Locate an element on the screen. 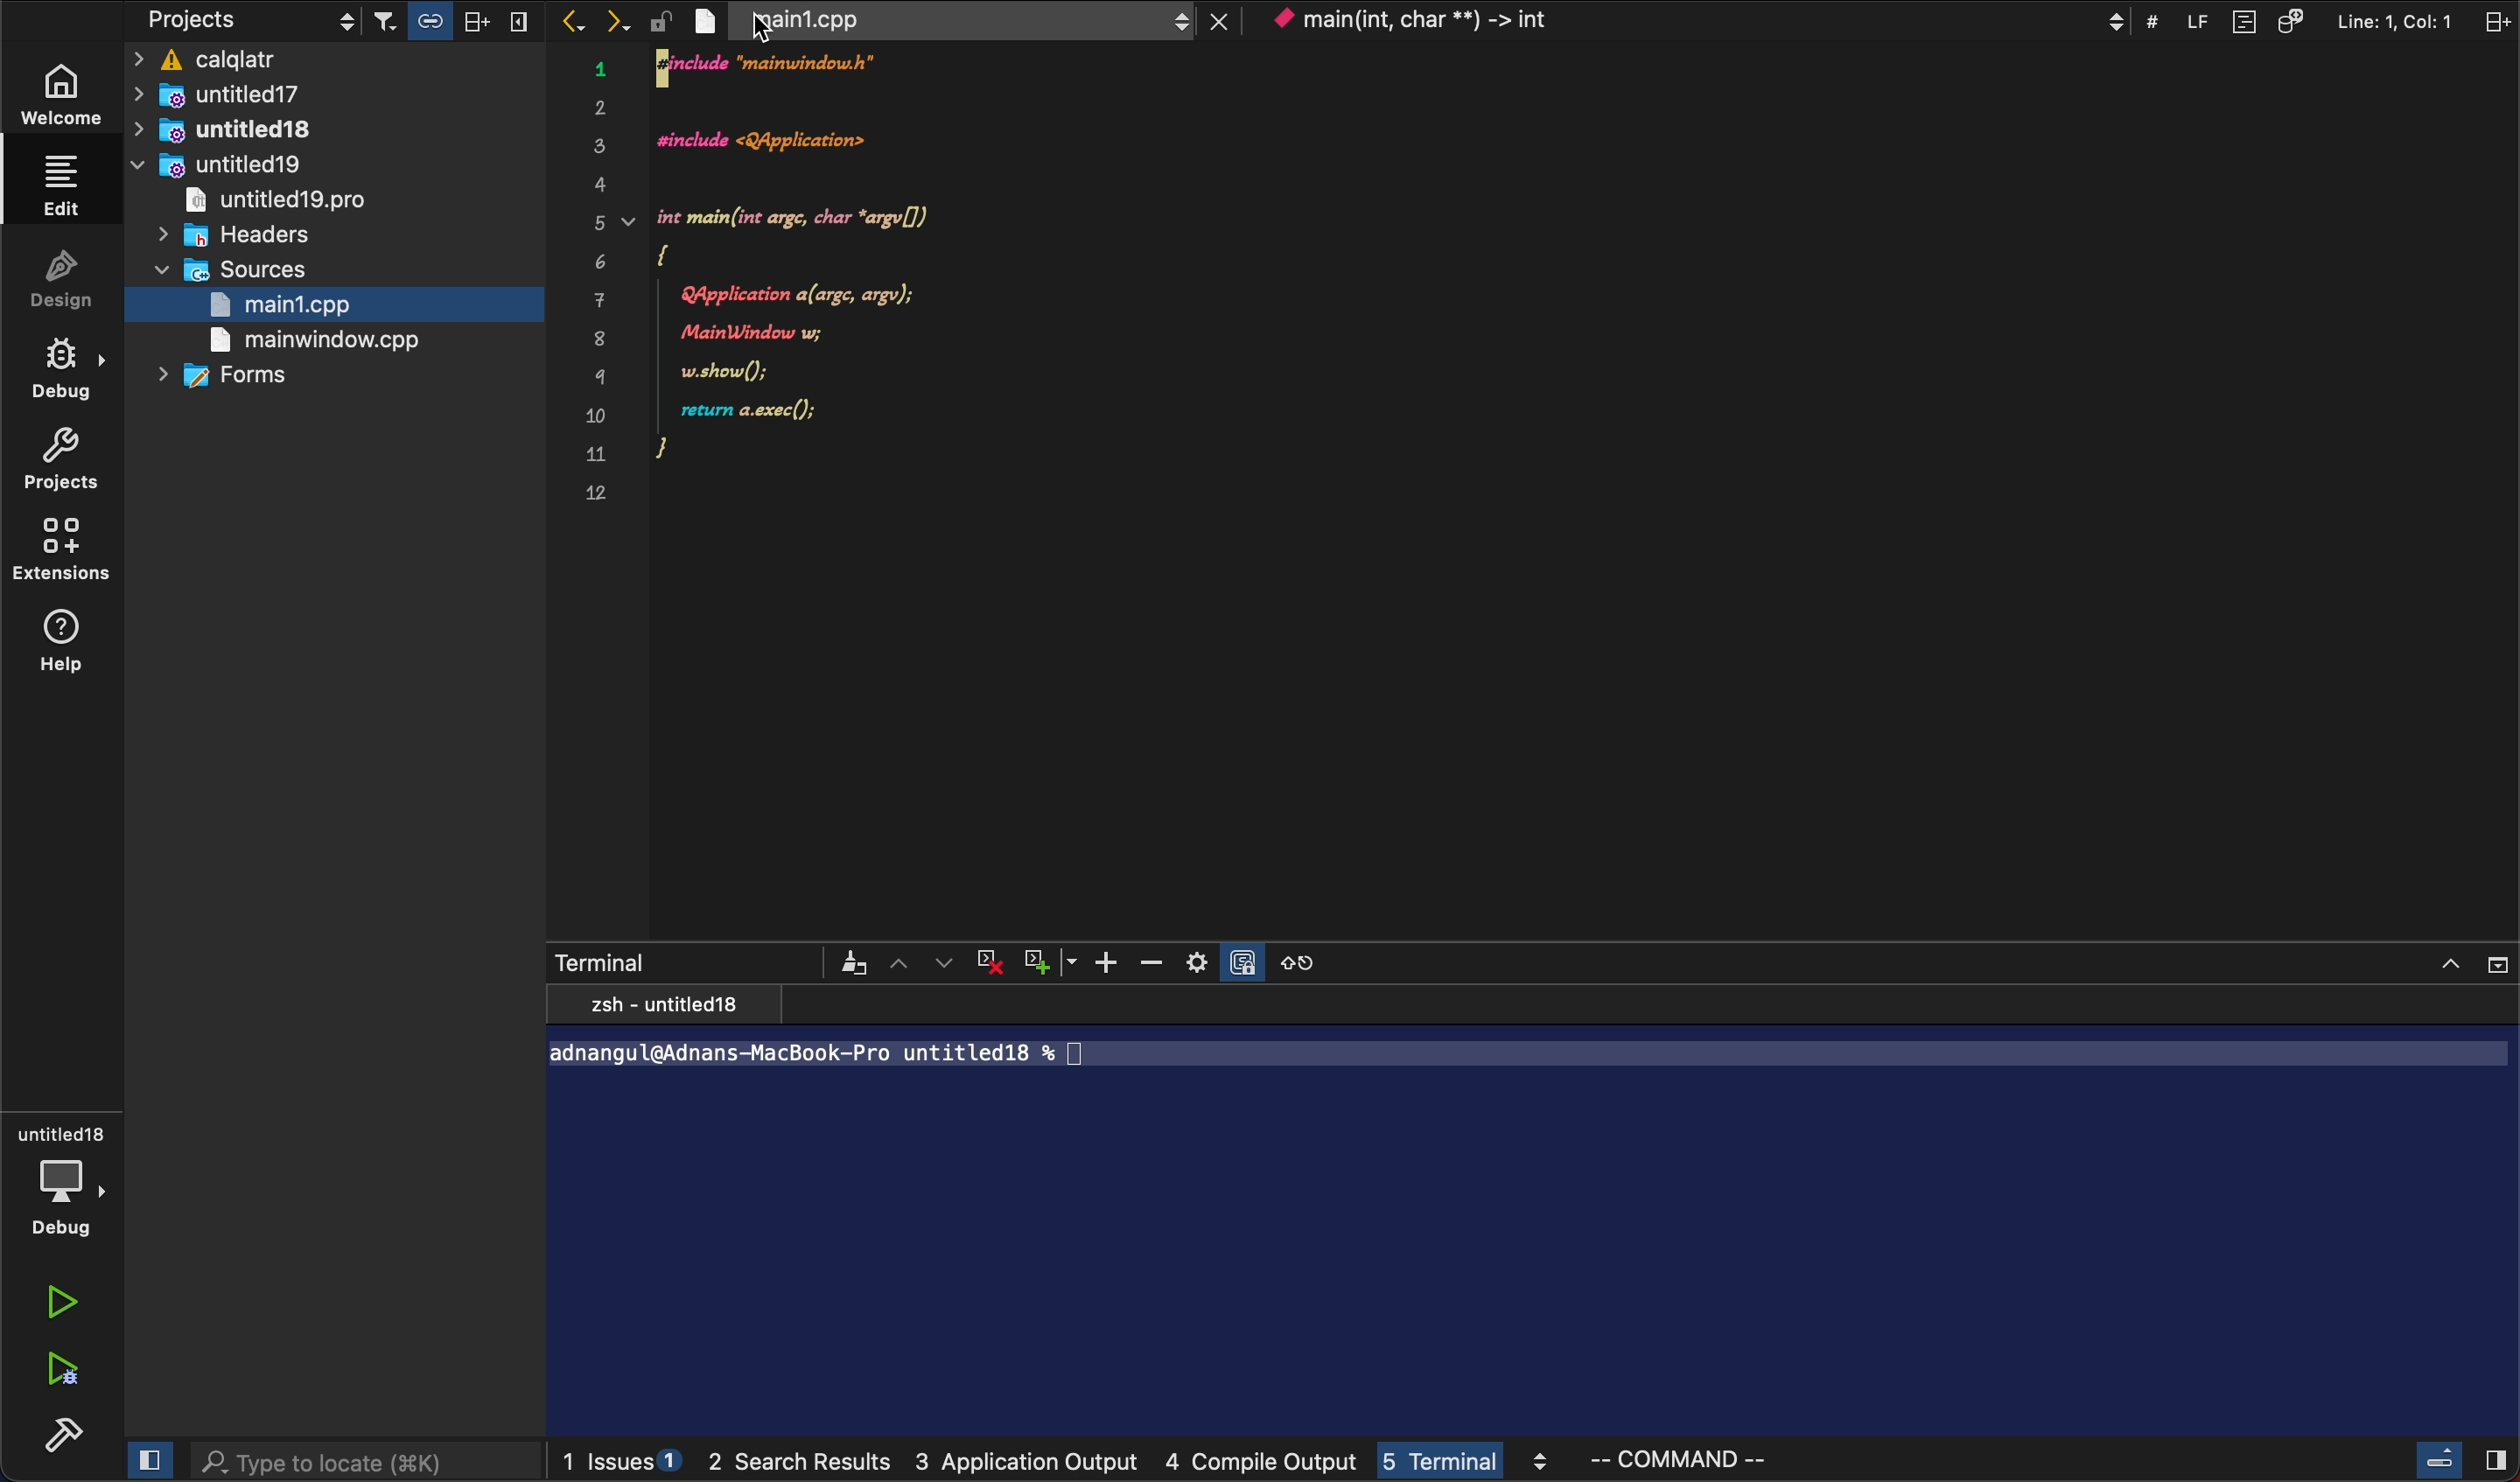 This screenshot has width=2520, height=1482. application output is located at coordinates (1027, 1465).